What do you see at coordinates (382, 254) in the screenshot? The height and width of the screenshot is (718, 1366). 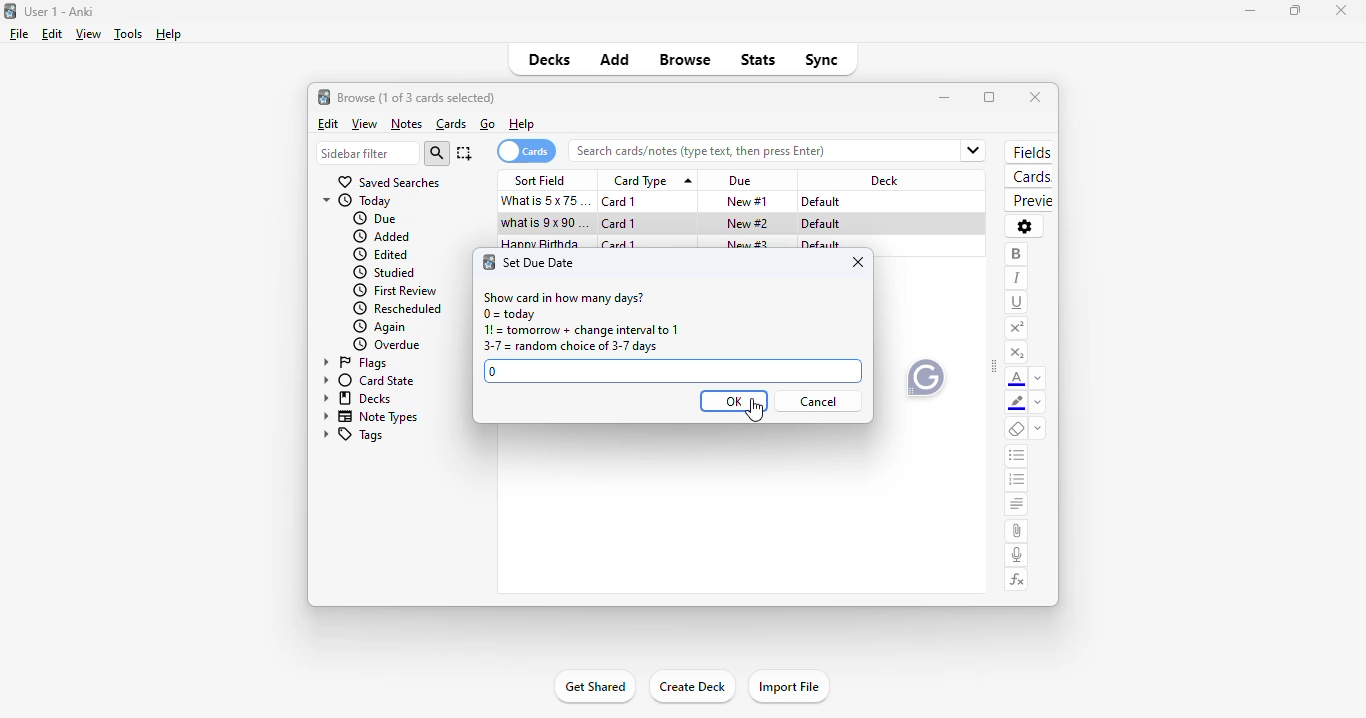 I see `edited` at bounding box center [382, 254].